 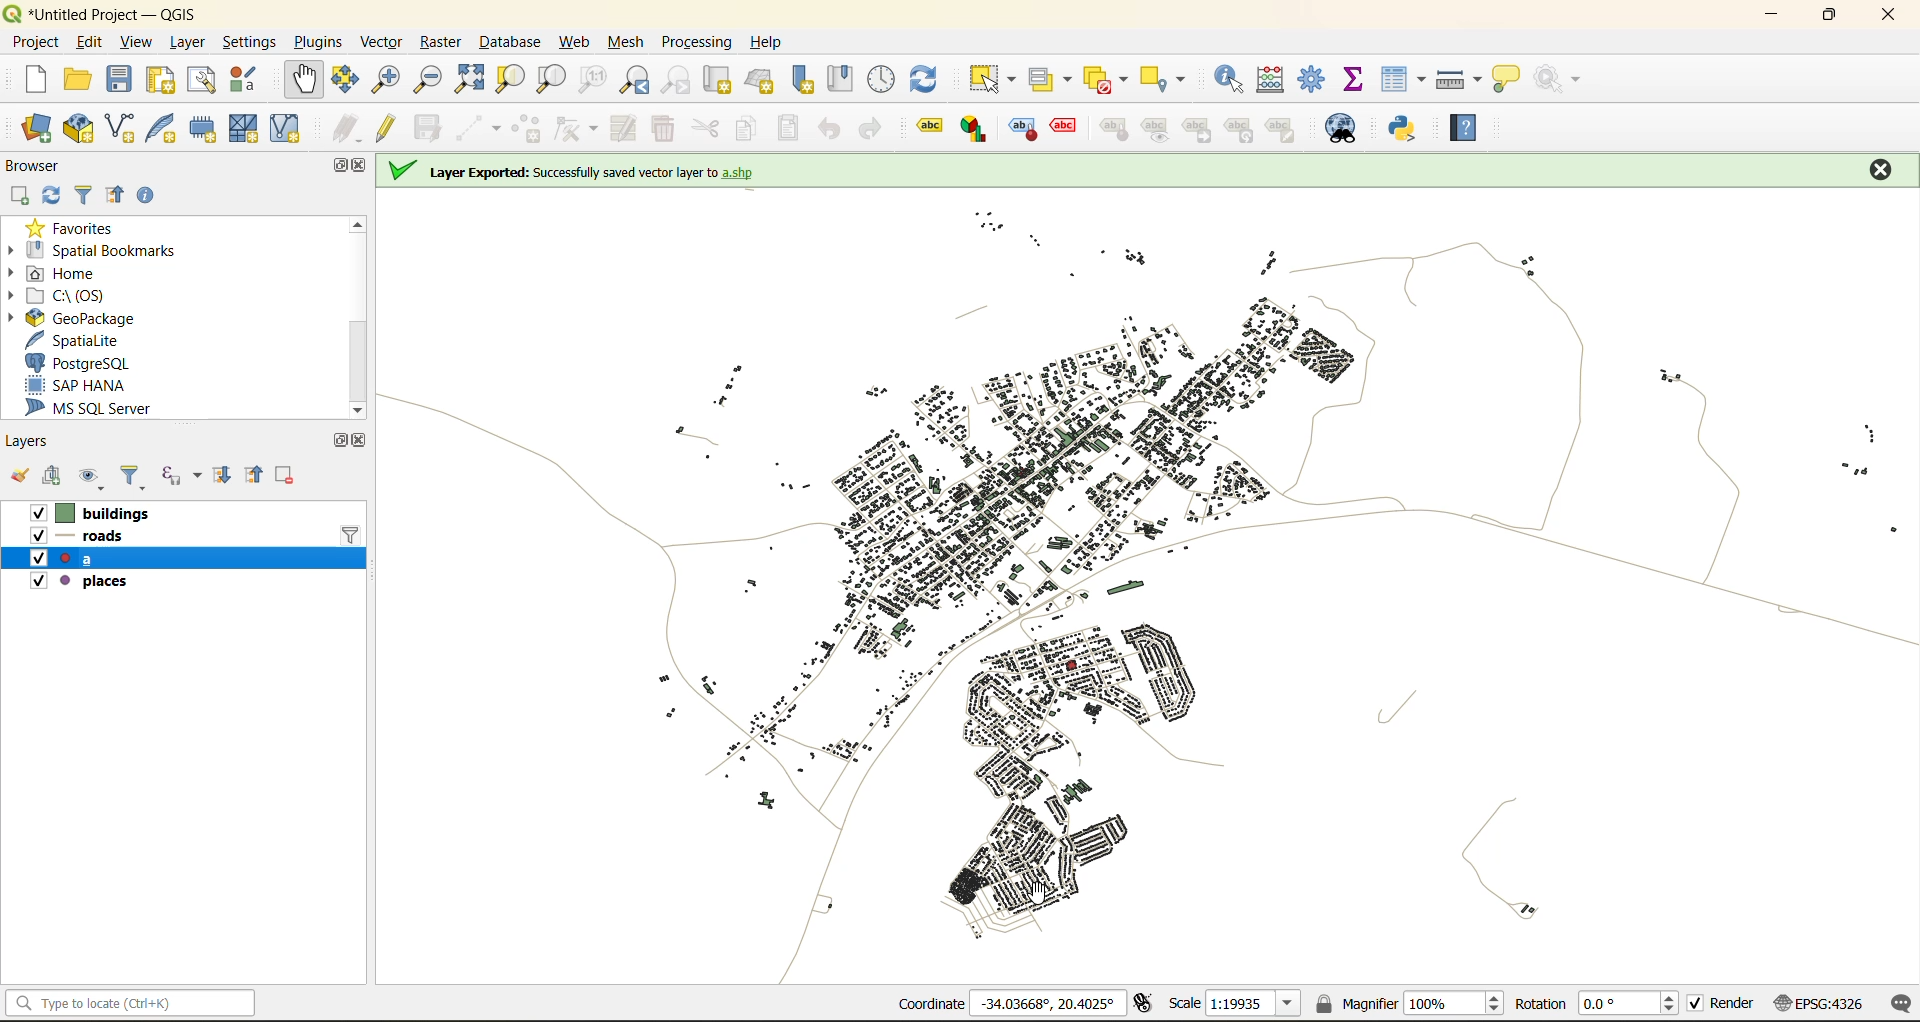 I want to click on close, so click(x=360, y=443).